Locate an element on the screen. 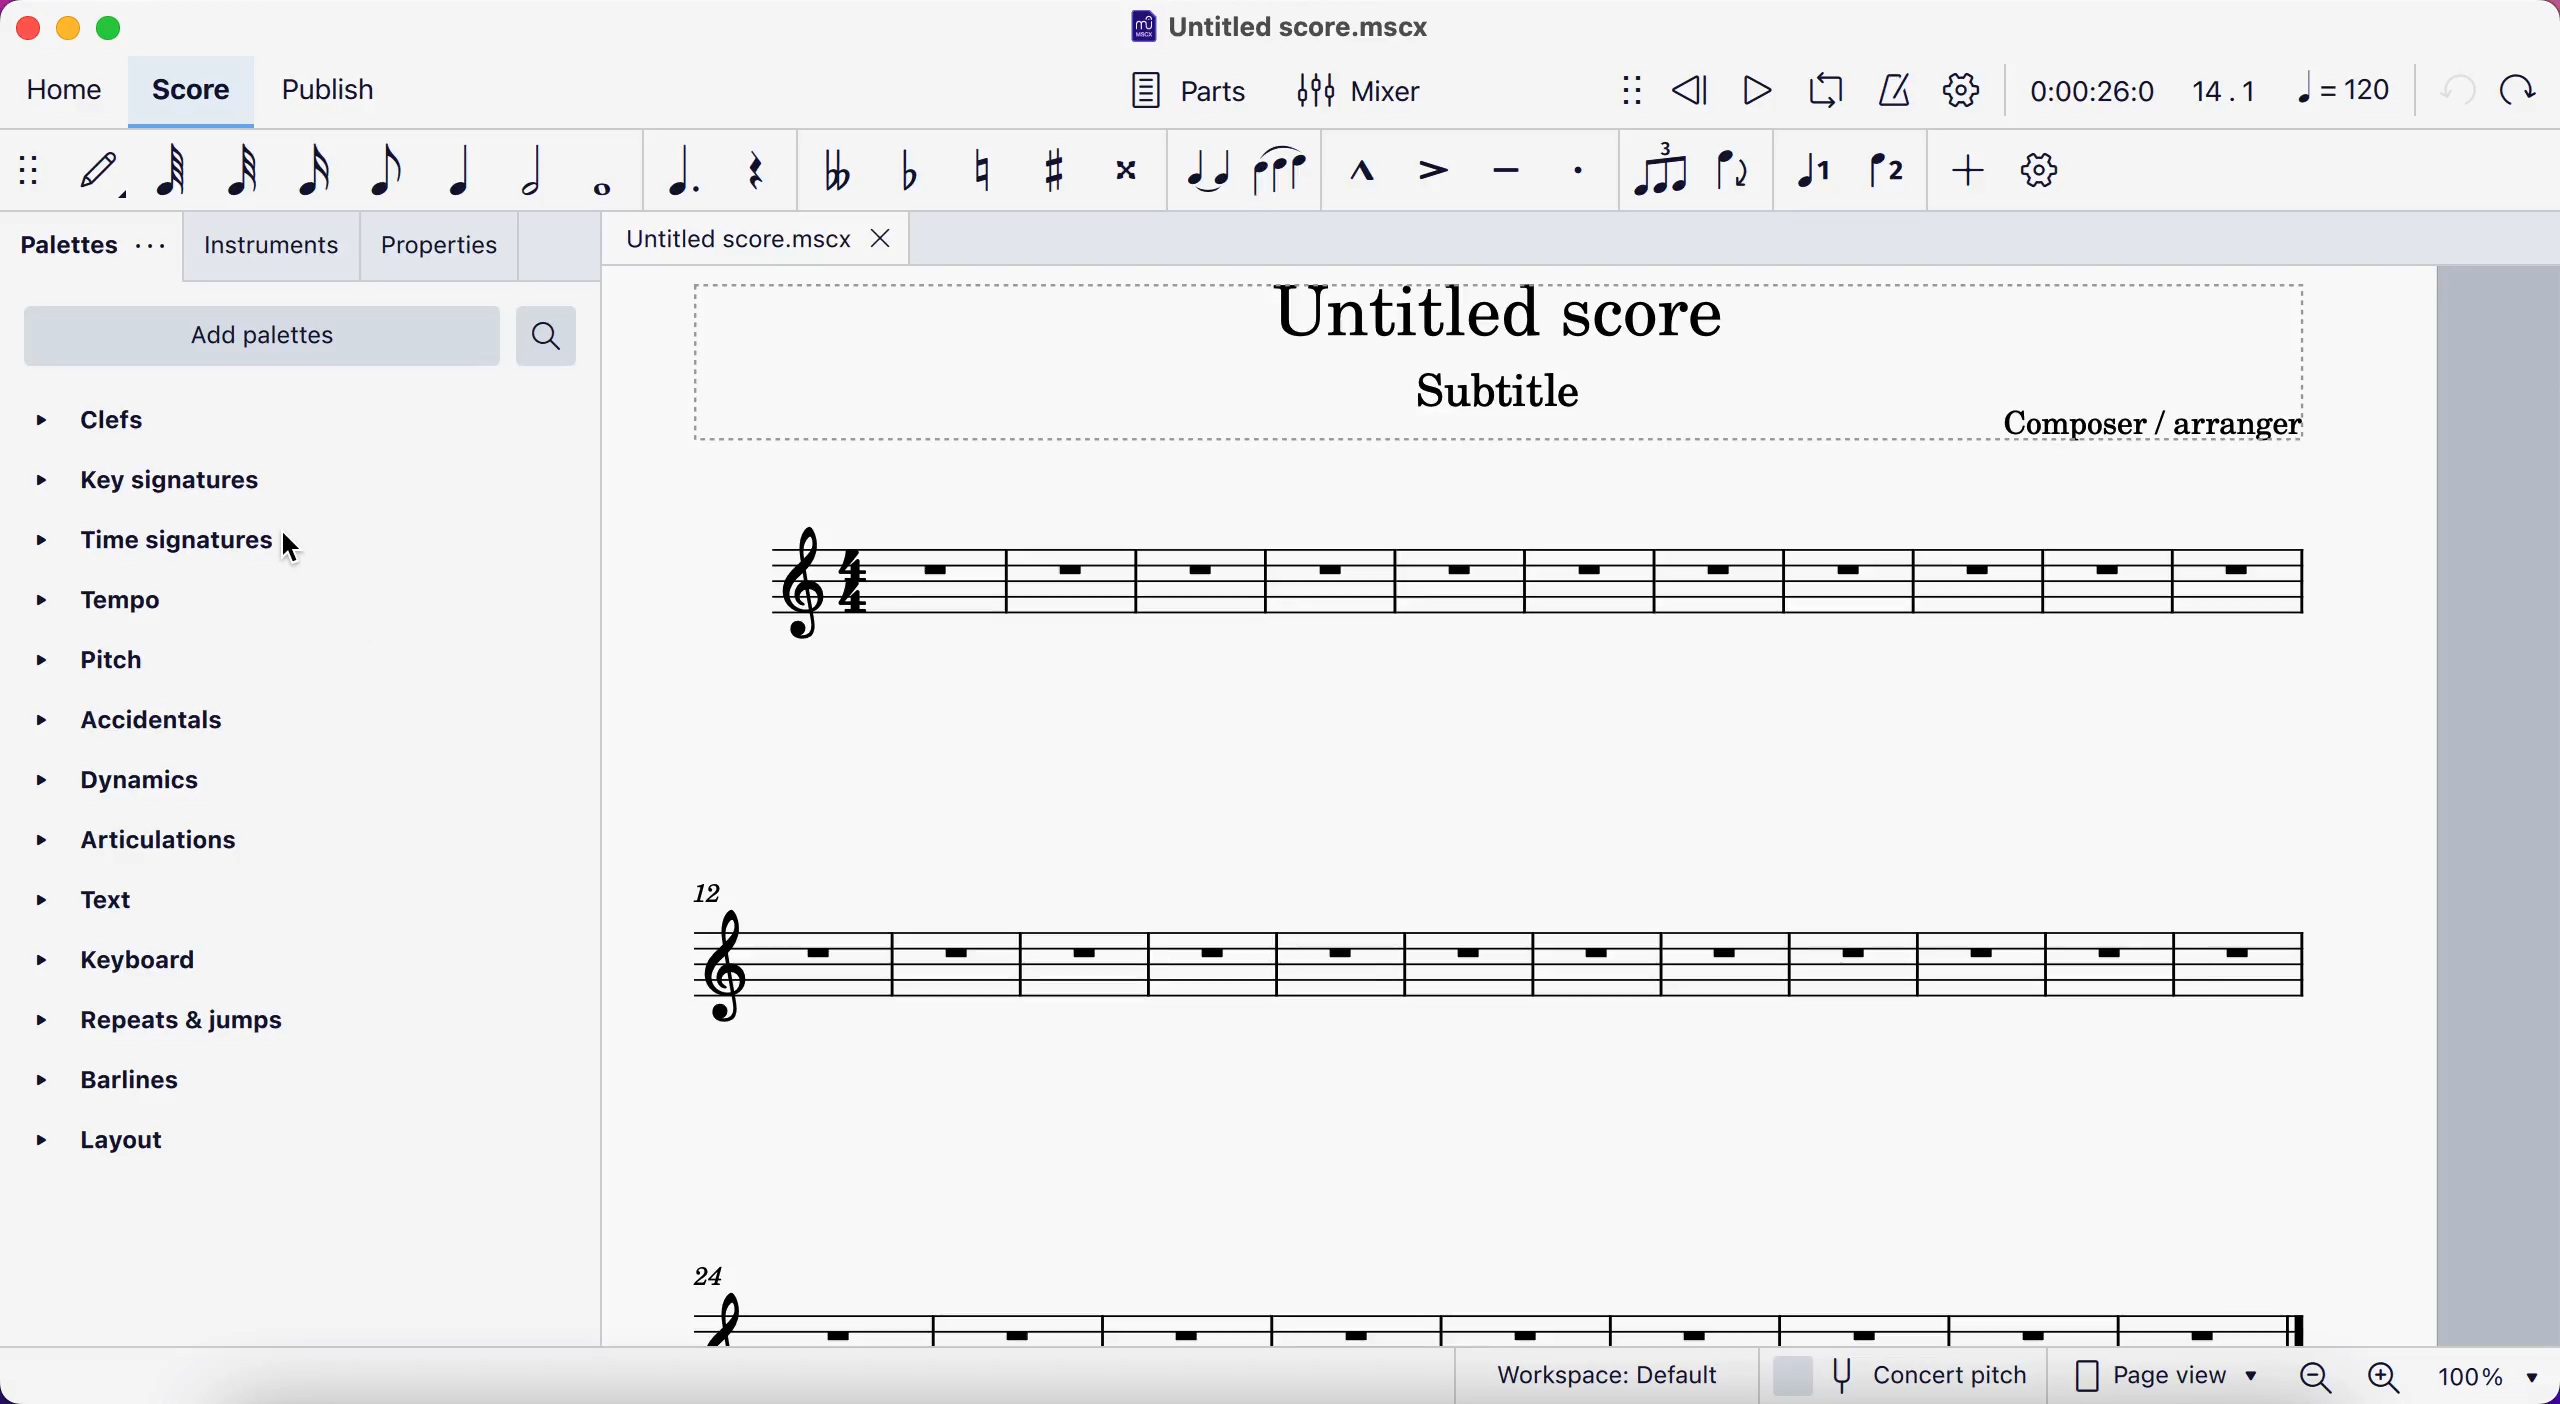  title is located at coordinates (1499, 309).